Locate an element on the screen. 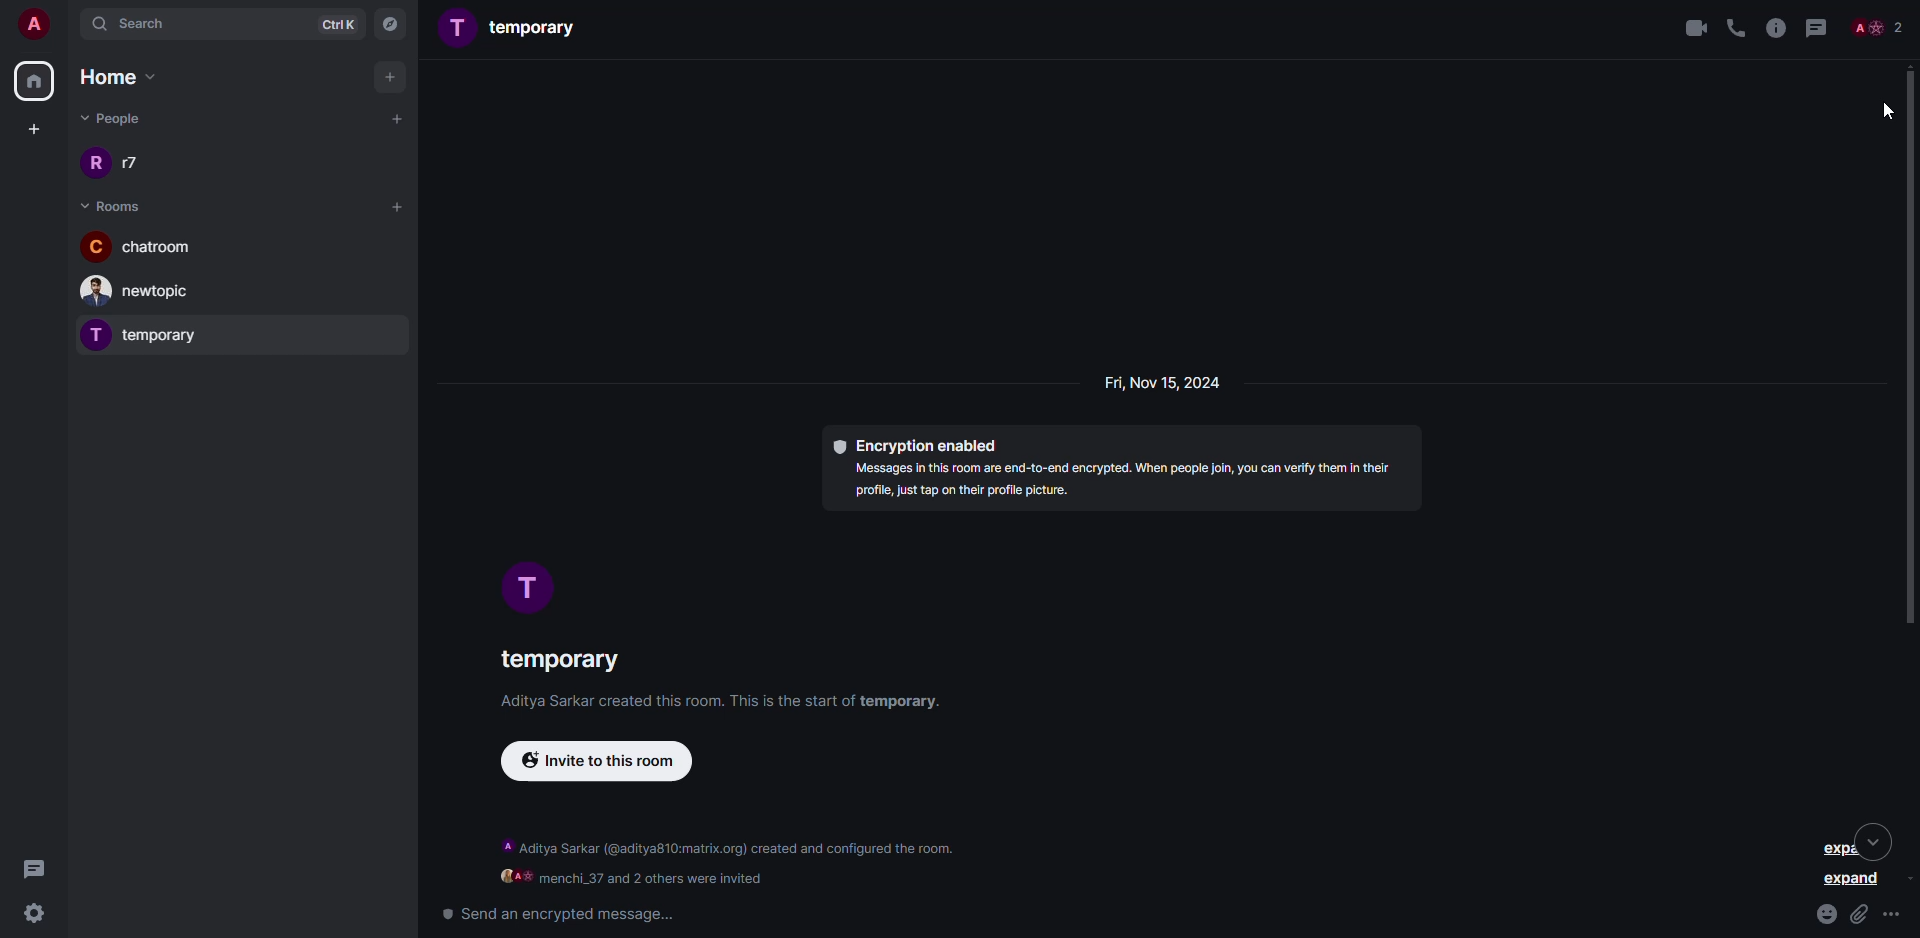  voice call is located at coordinates (1734, 27).